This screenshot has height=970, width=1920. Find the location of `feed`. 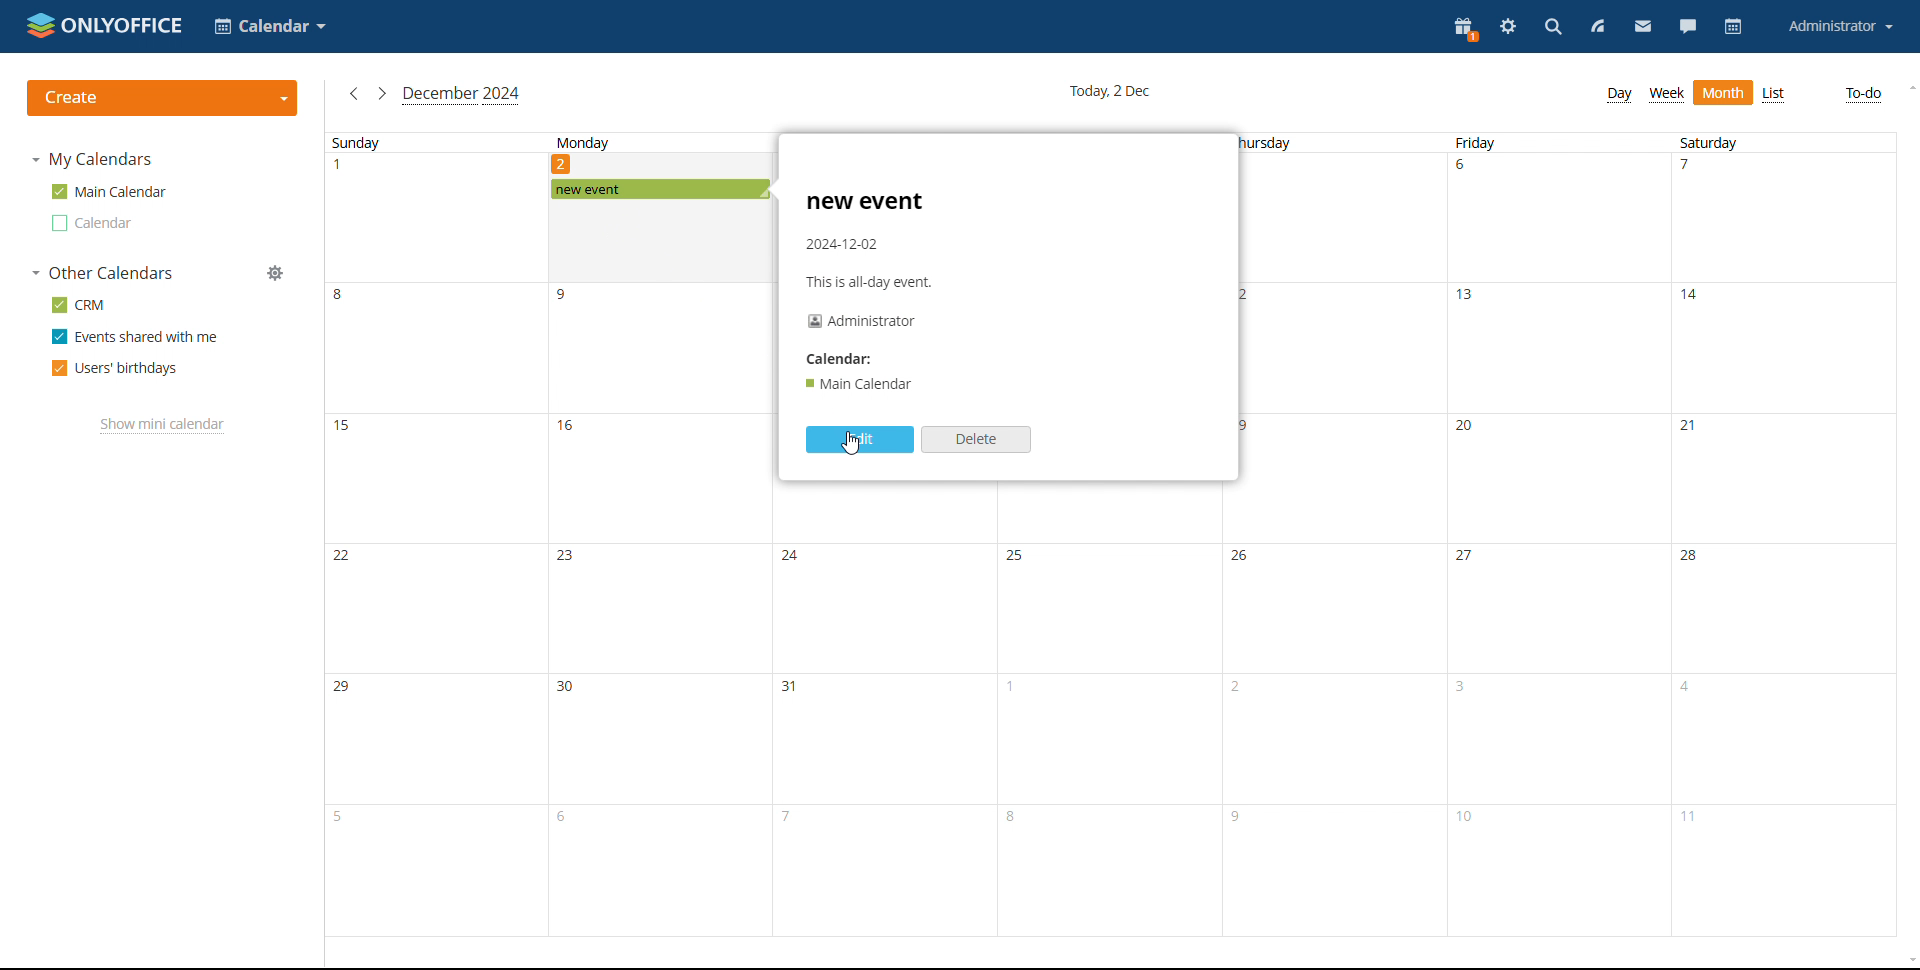

feed is located at coordinates (1598, 28).